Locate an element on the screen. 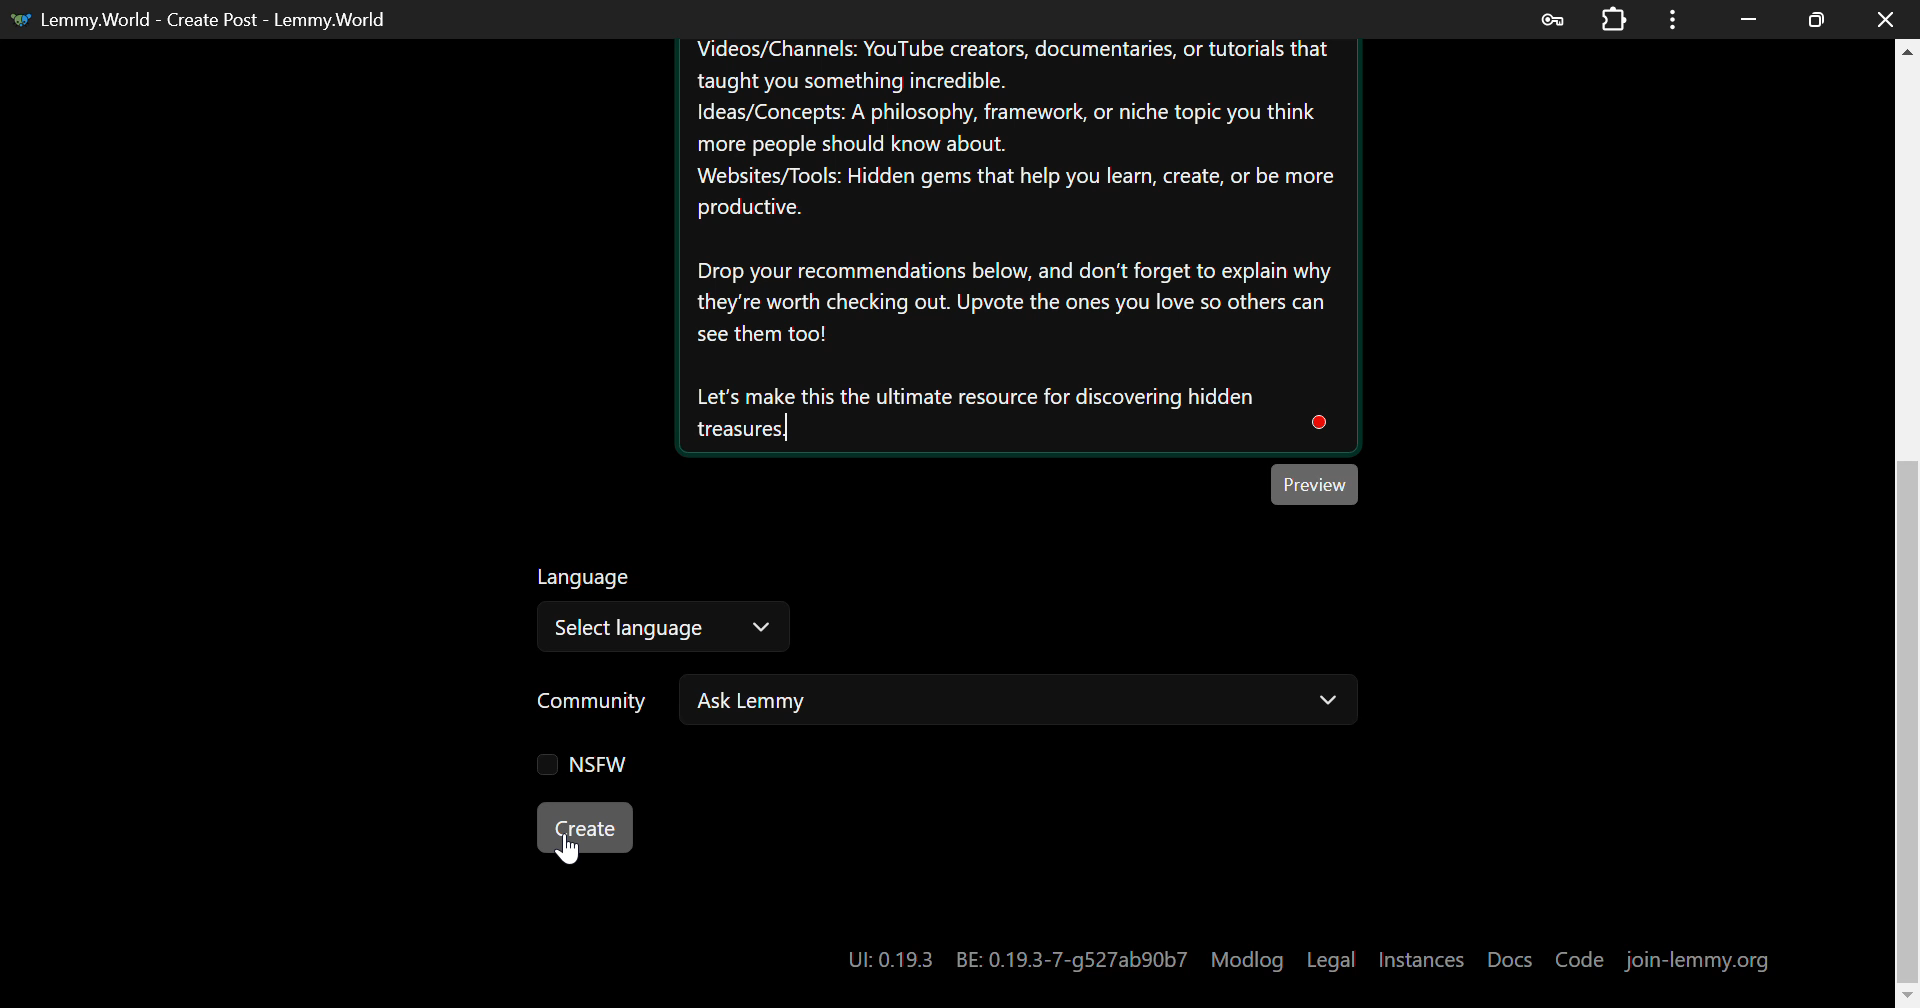 This screenshot has height=1008, width=1920. Cursor on Create is located at coordinates (569, 852).